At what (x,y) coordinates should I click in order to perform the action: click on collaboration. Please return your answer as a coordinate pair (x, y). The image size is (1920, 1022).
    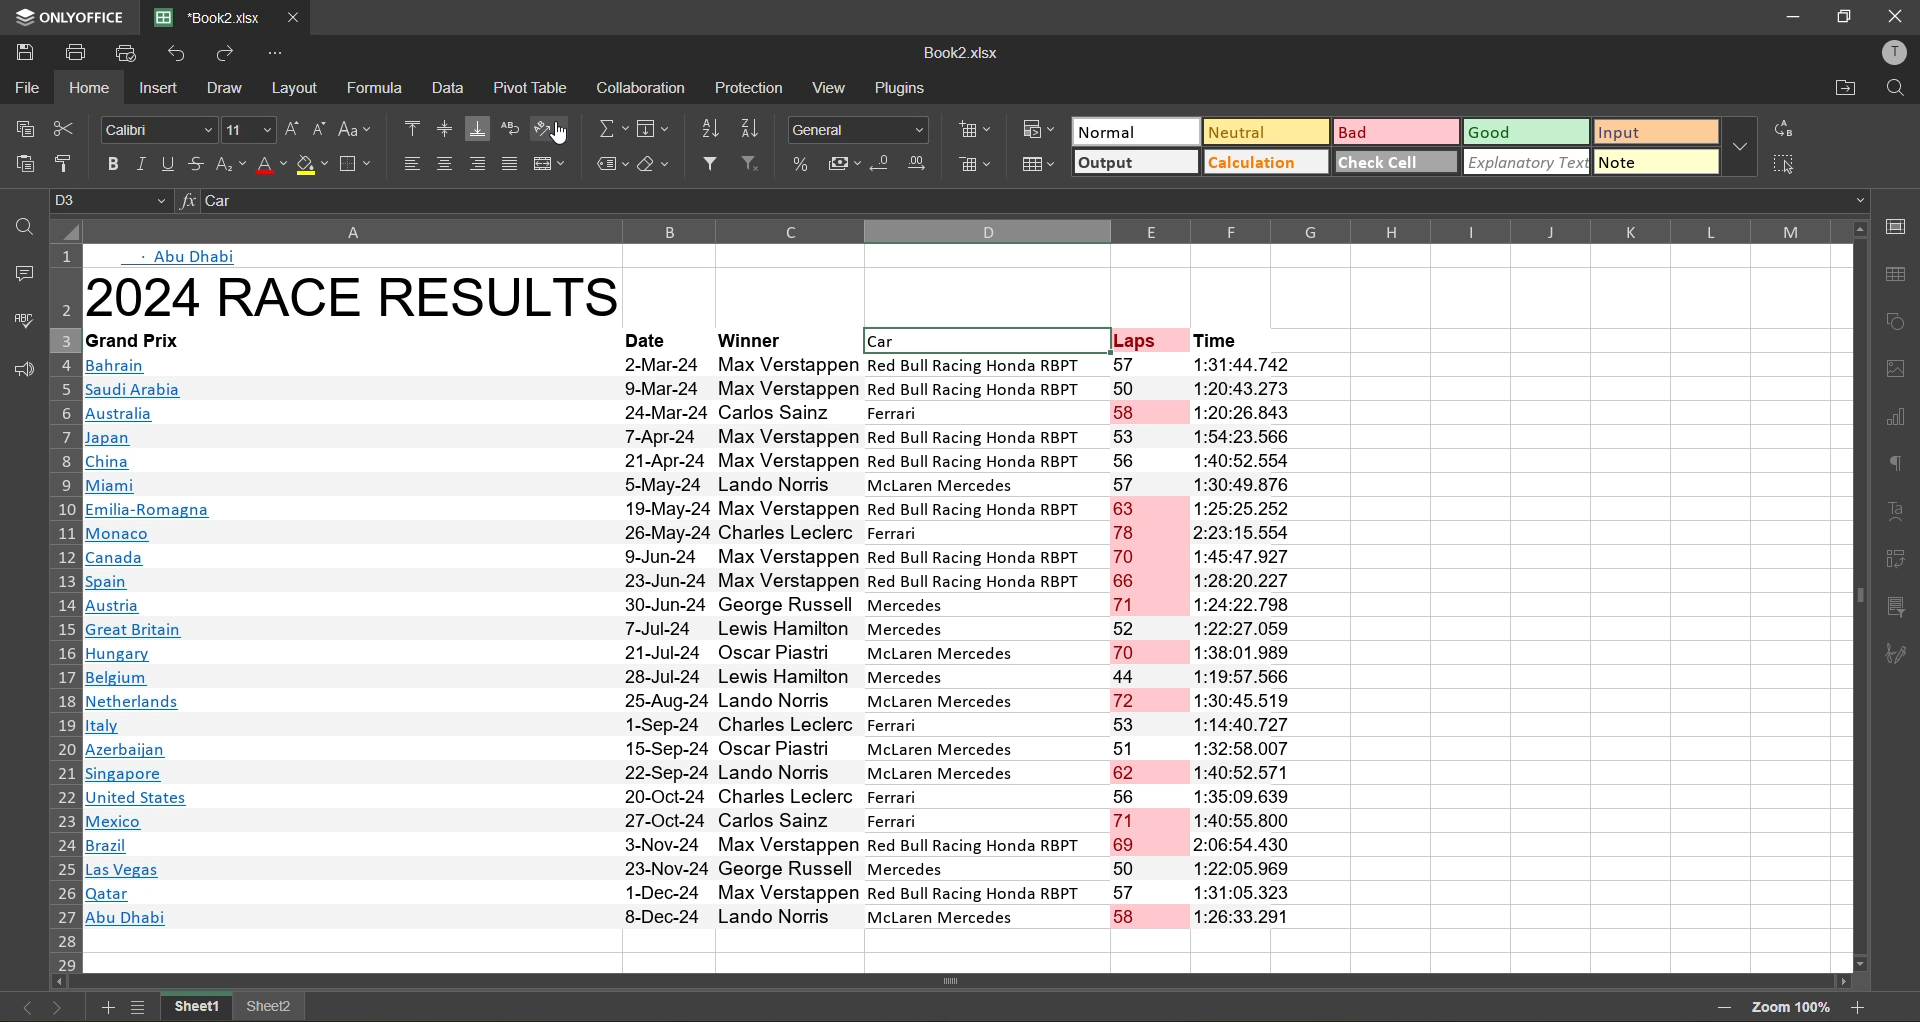
    Looking at the image, I should click on (638, 89).